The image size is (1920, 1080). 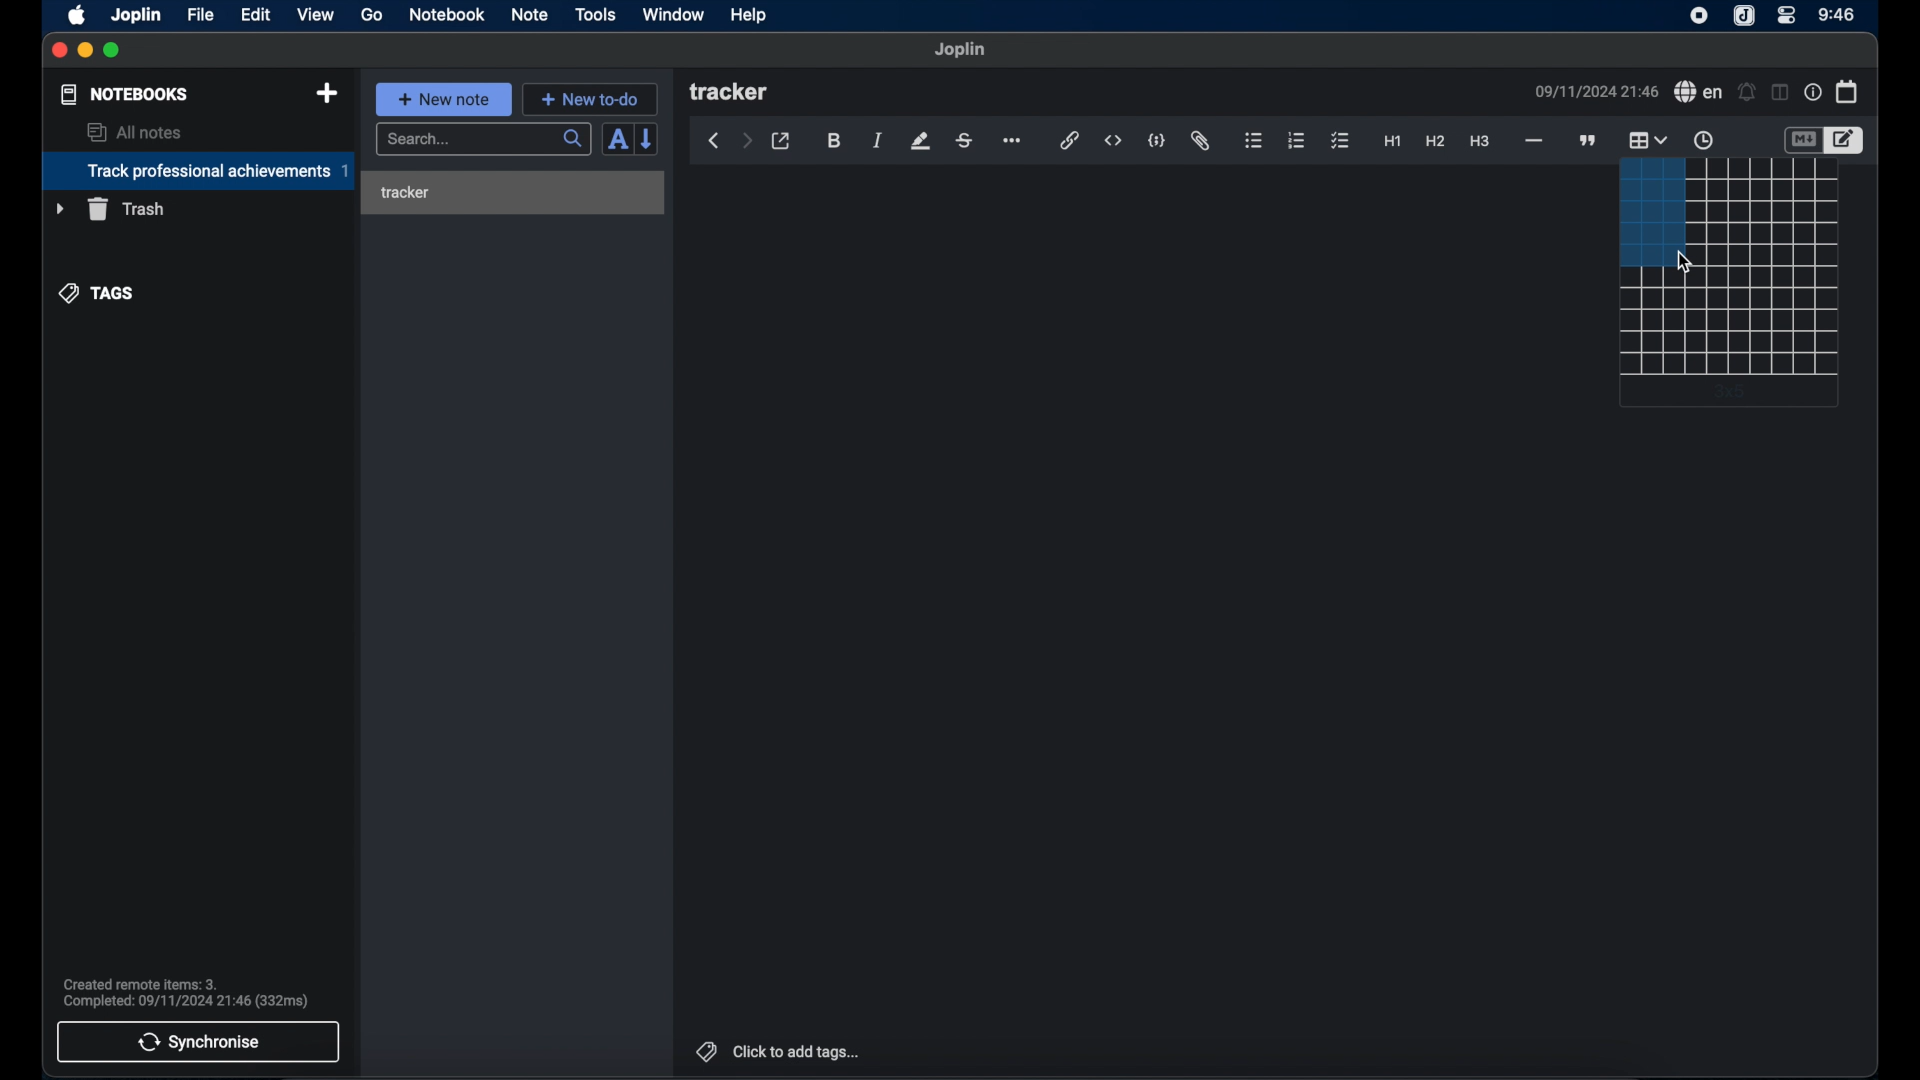 I want to click on file, so click(x=200, y=14).